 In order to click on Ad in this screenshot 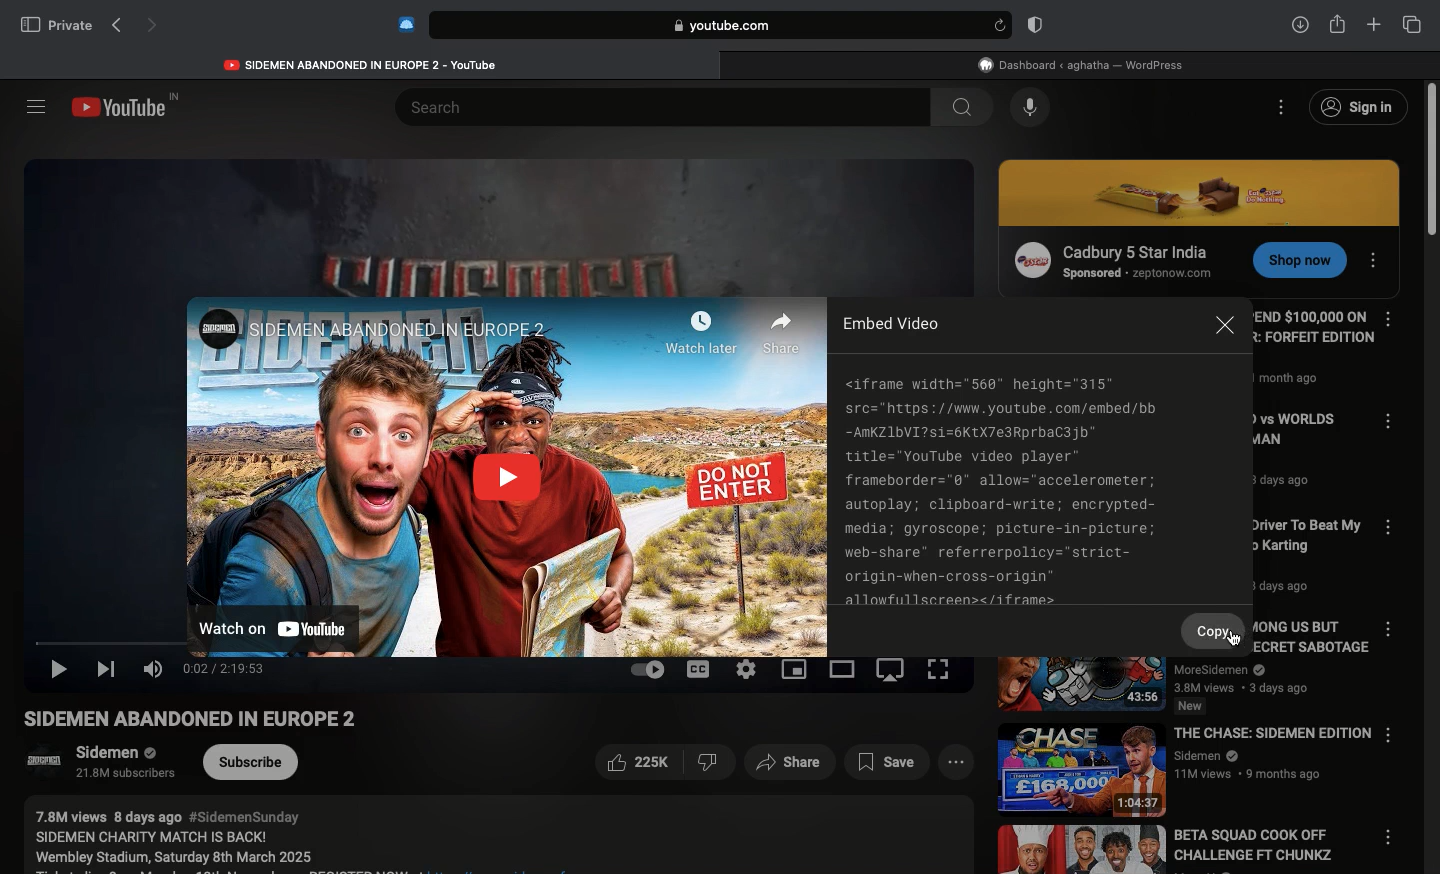, I will do `click(1202, 193)`.